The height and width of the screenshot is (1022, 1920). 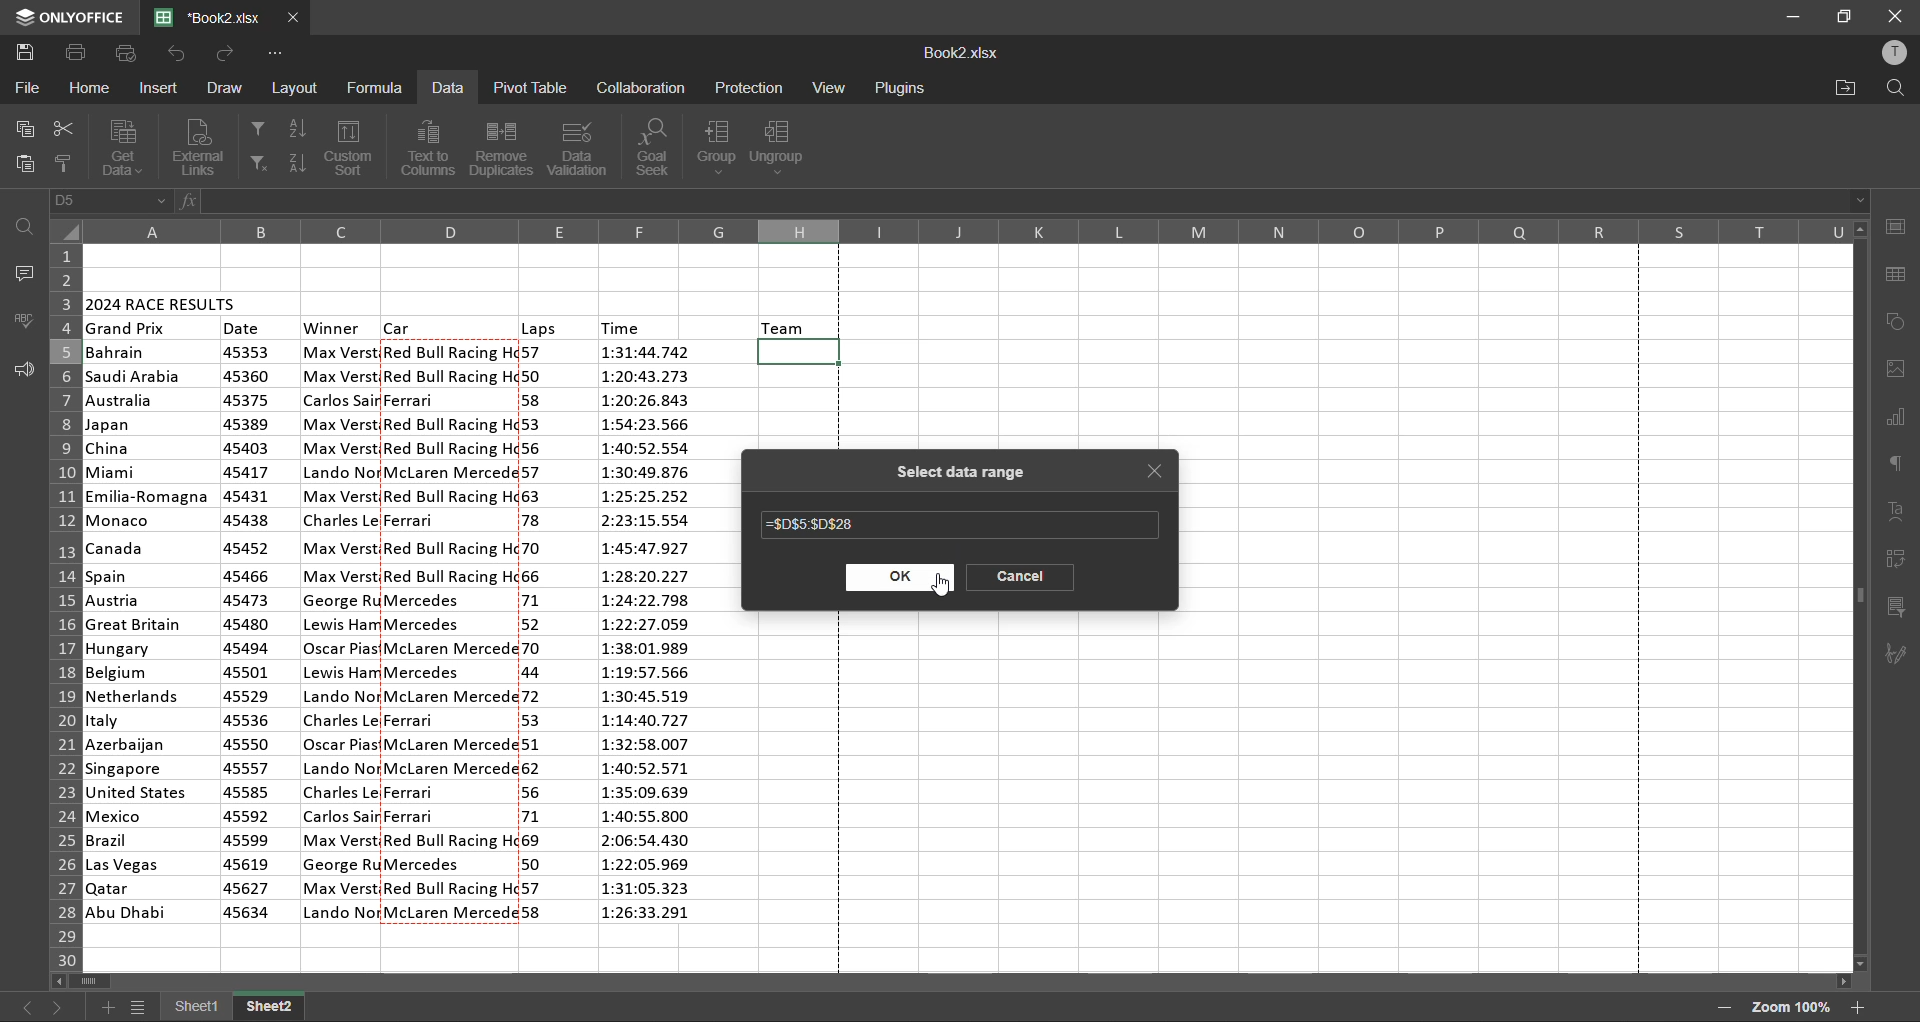 I want to click on country names, so click(x=149, y=632).